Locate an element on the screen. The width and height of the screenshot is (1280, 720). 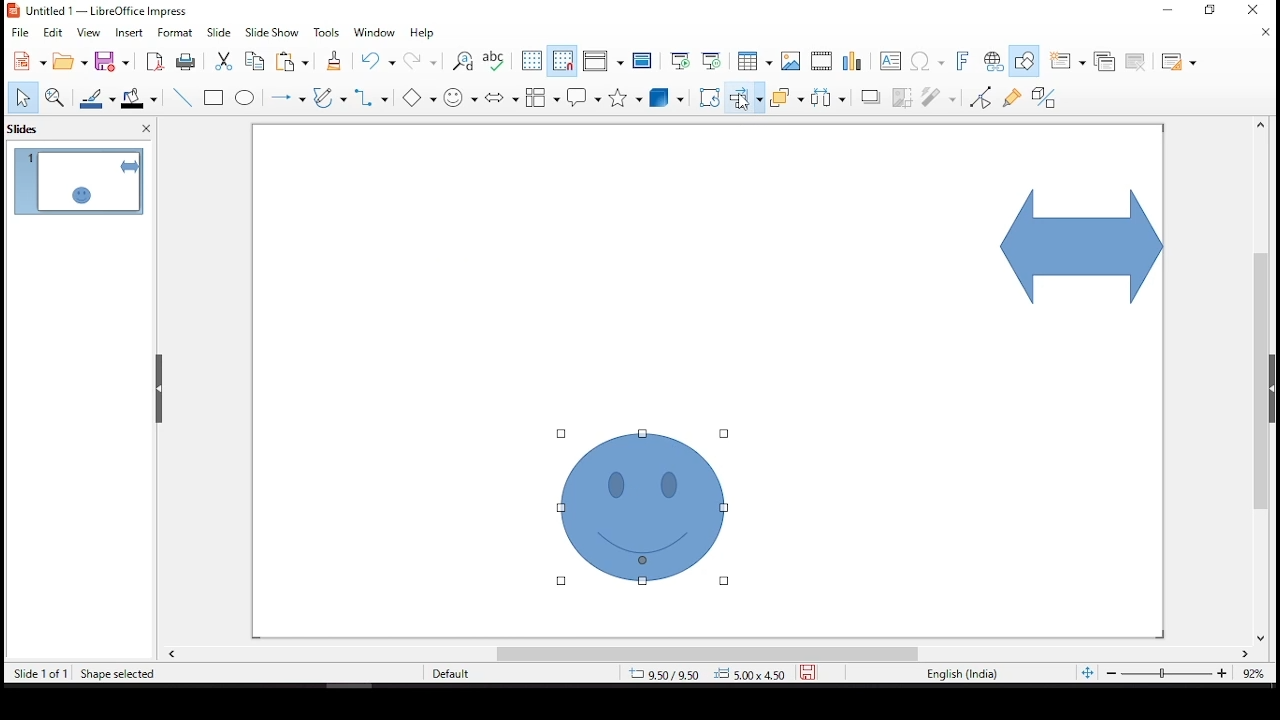
insert font work text is located at coordinates (959, 63).